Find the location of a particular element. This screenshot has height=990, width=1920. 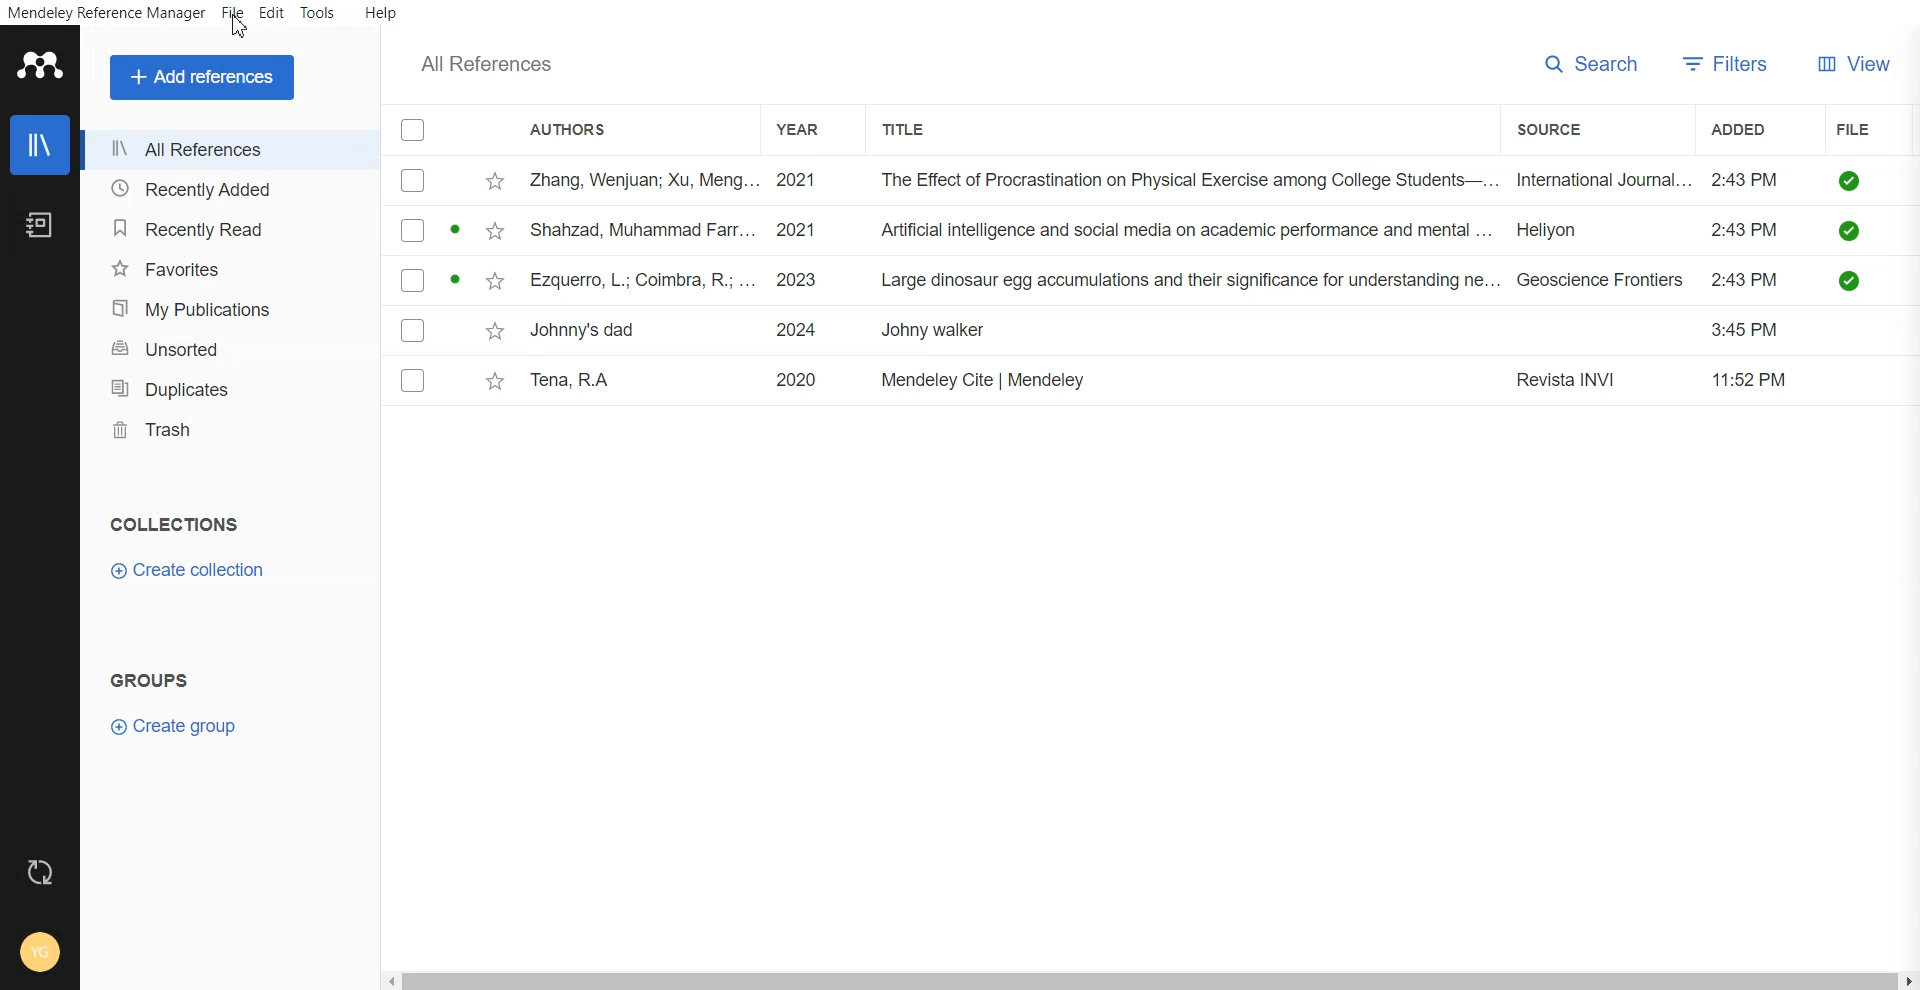

star is located at coordinates (492, 283).